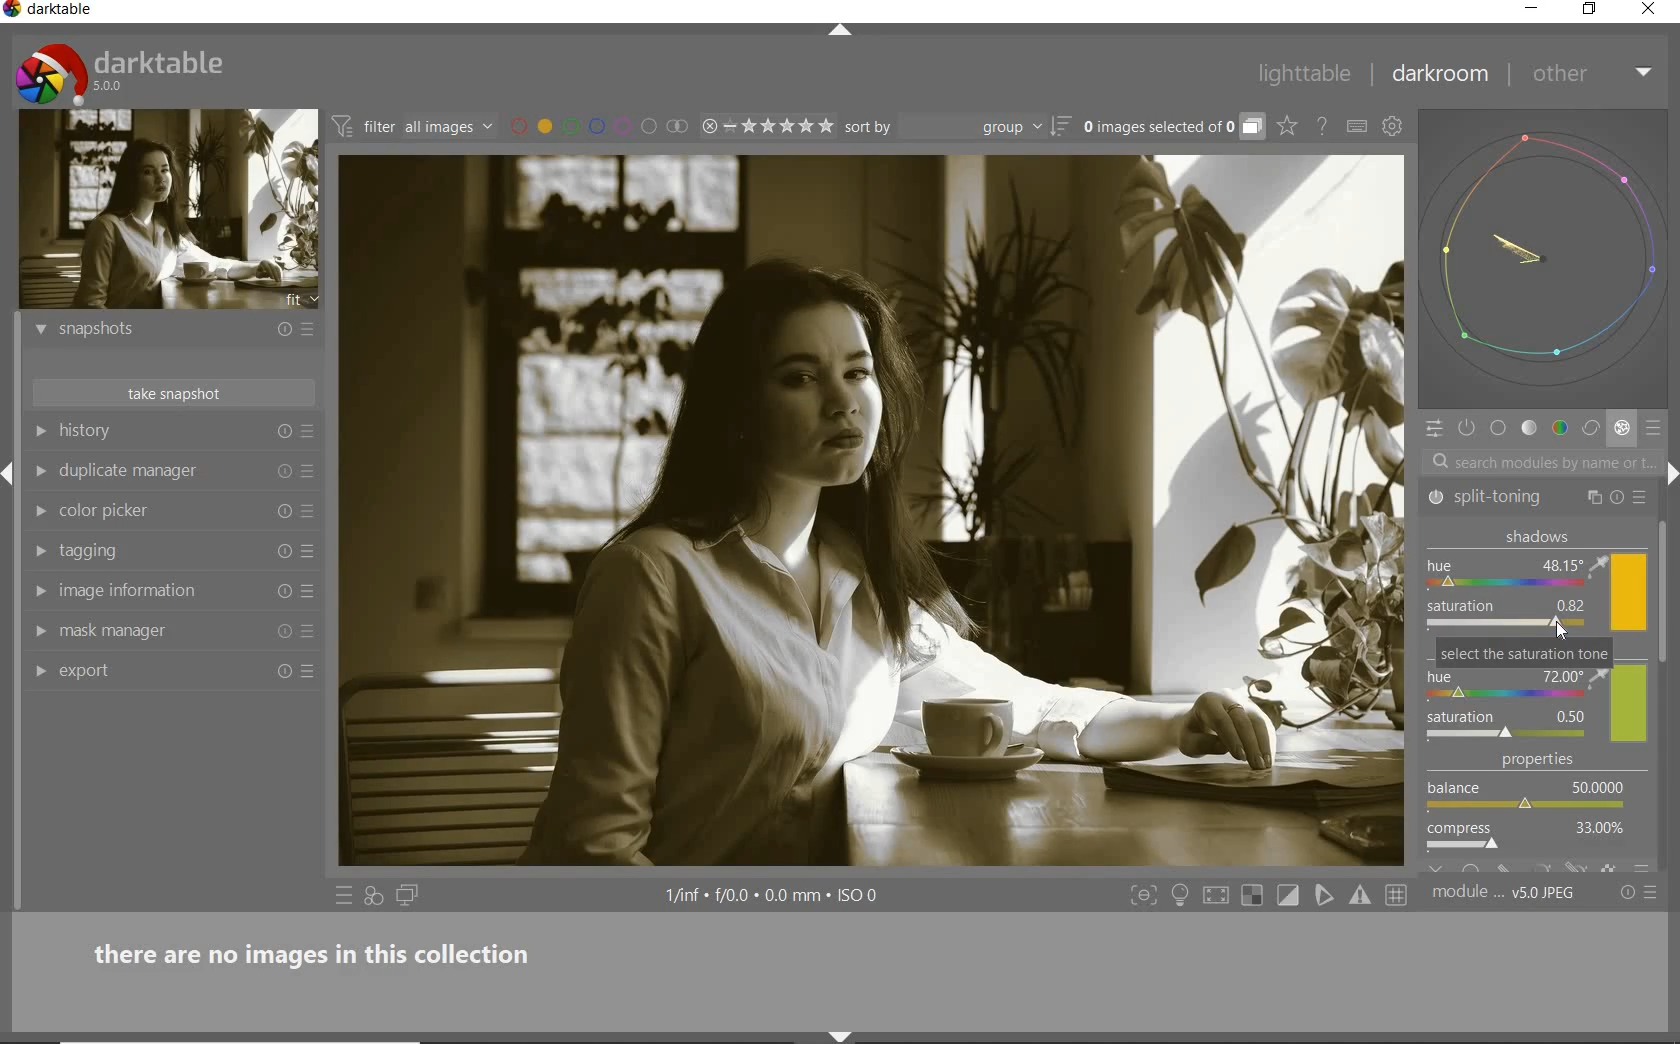  What do you see at coordinates (160, 669) in the screenshot?
I see `export` at bounding box center [160, 669].